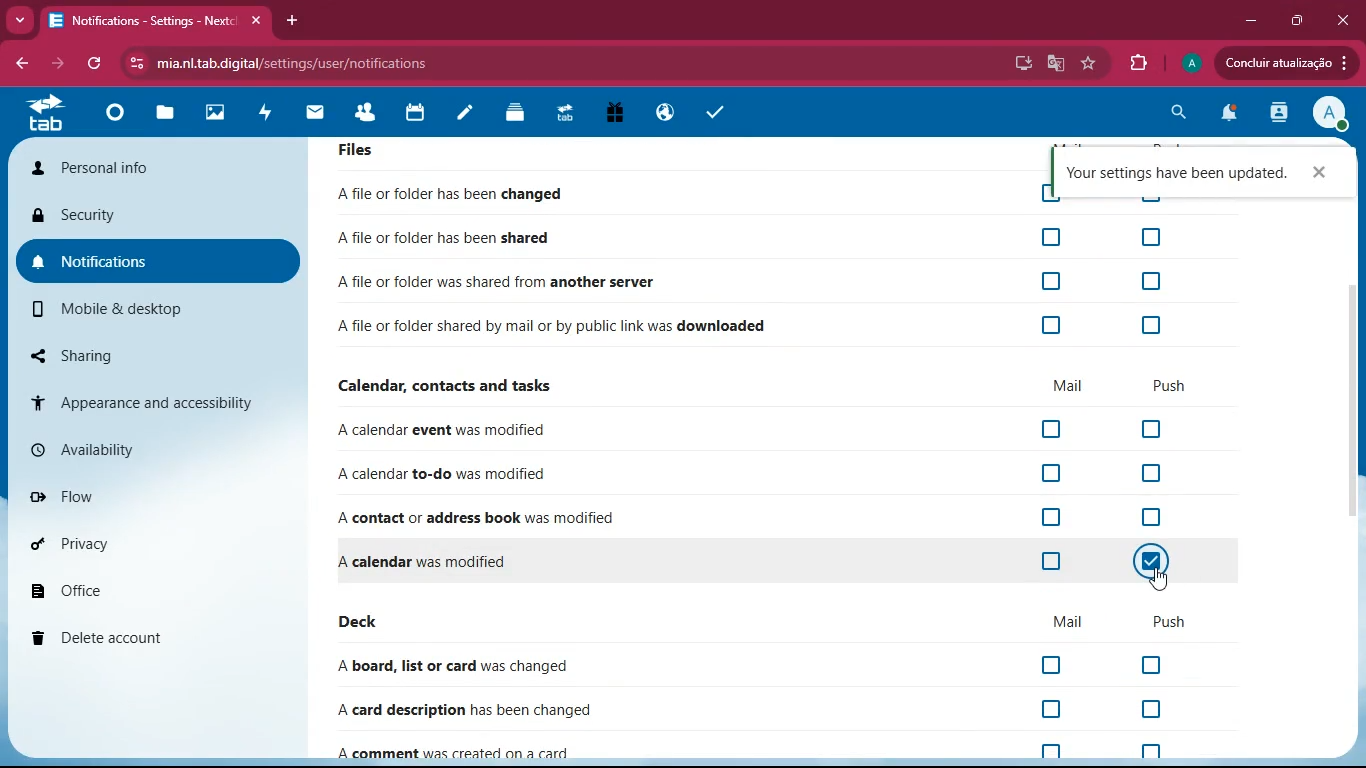  I want to click on notes, so click(470, 115).